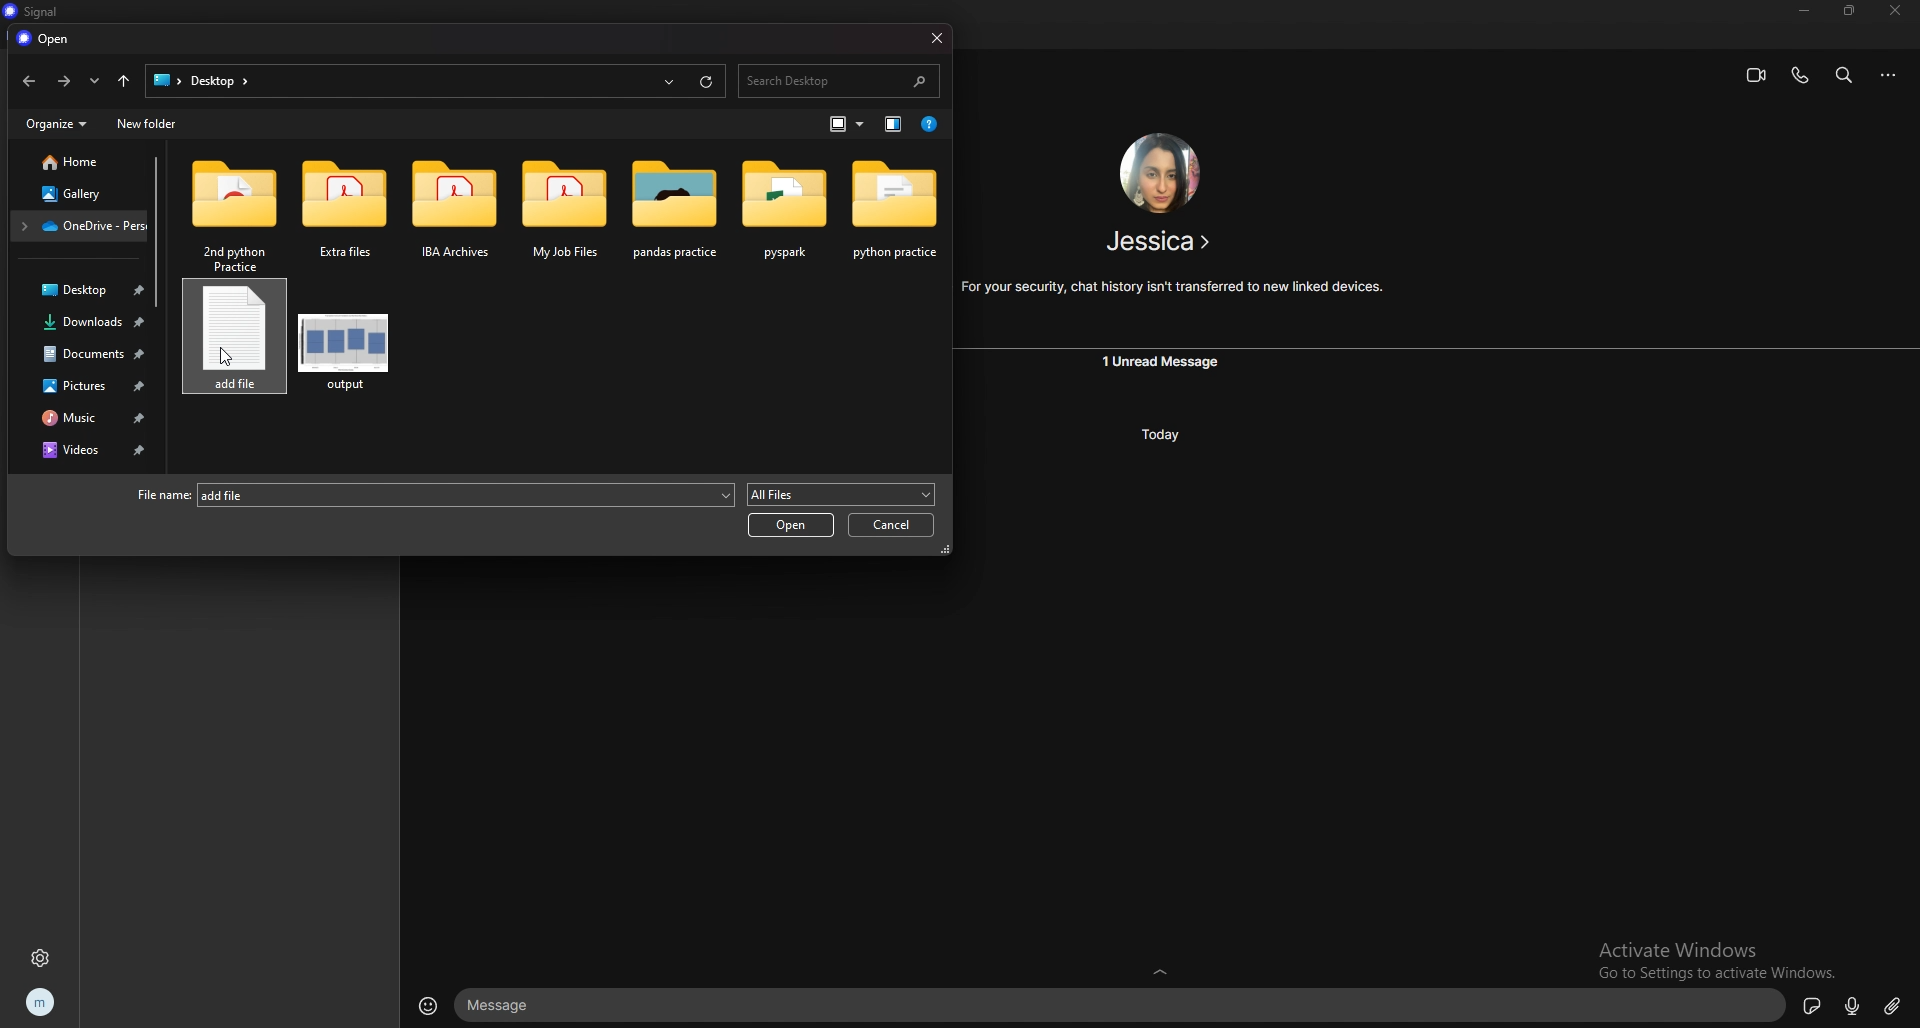 The height and width of the screenshot is (1028, 1920). What do you see at coordinates (708, 82) in the screenshot?
I see `refresh` at bounding box center [708, 82].